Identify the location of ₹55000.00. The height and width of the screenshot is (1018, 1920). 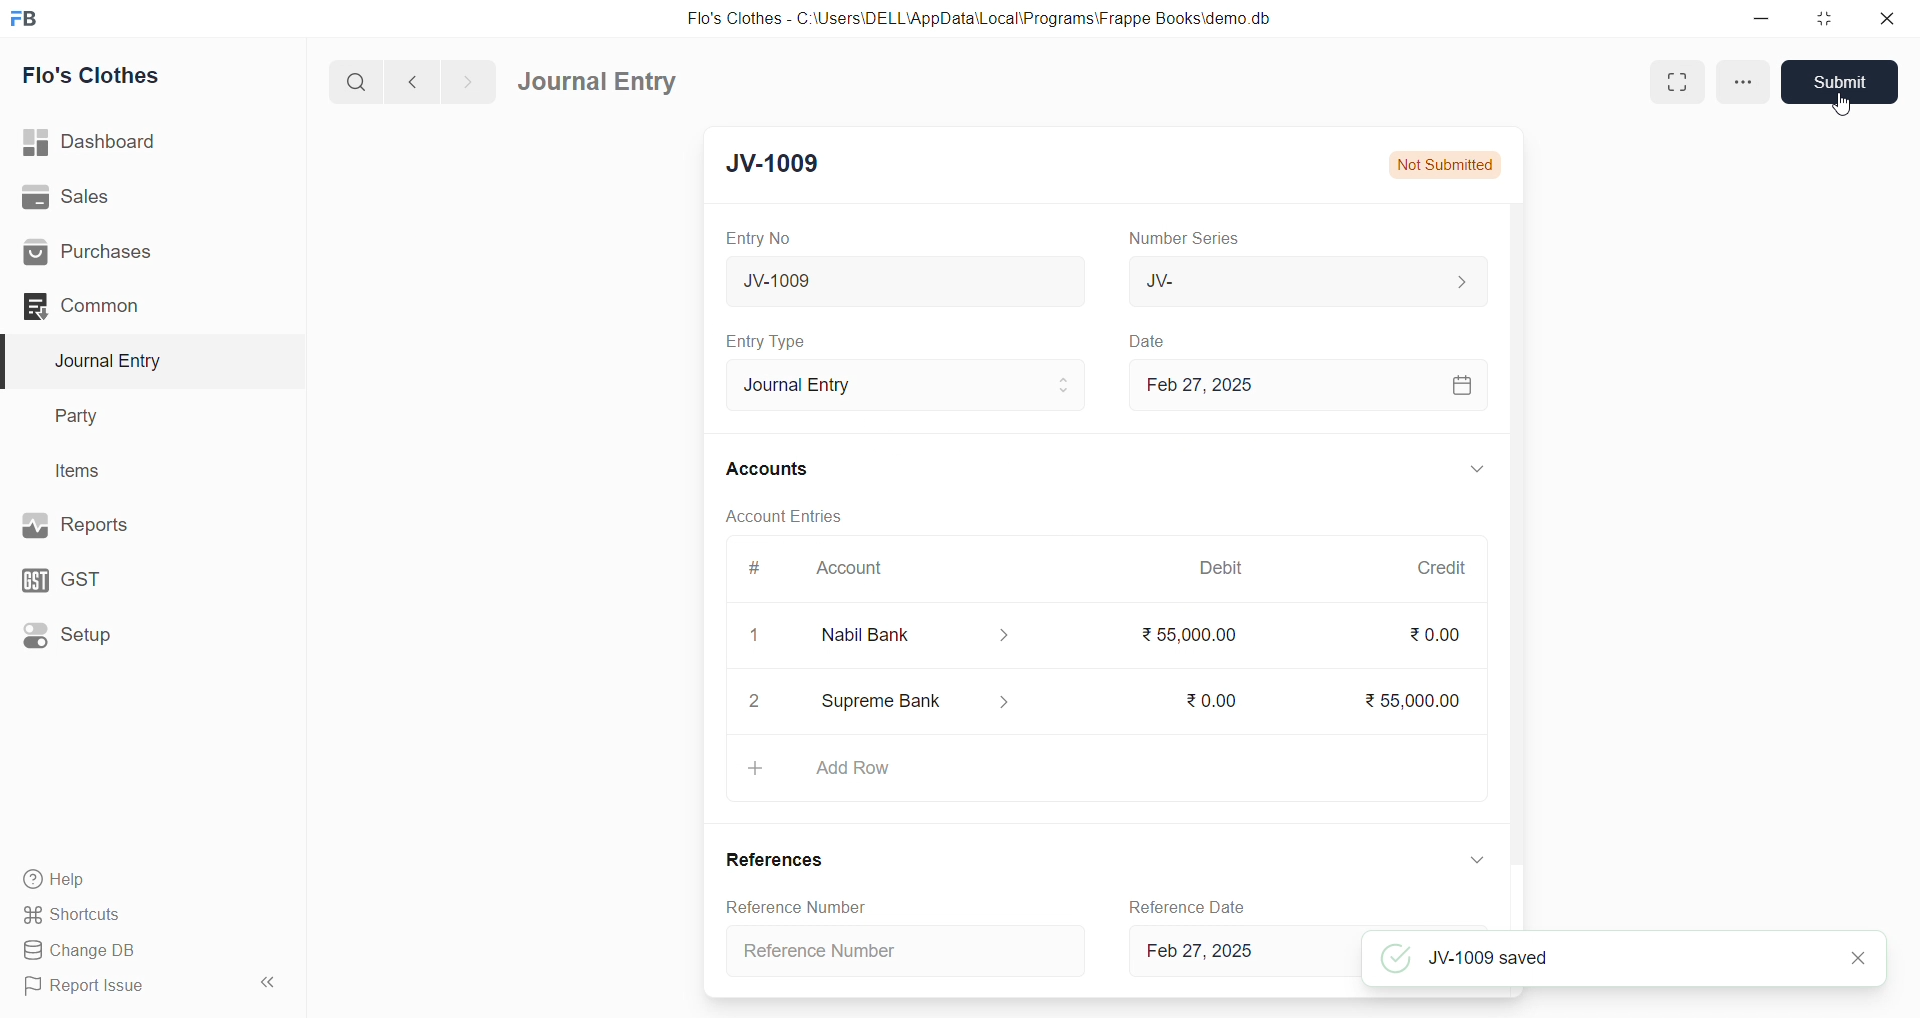
(1194, 638).